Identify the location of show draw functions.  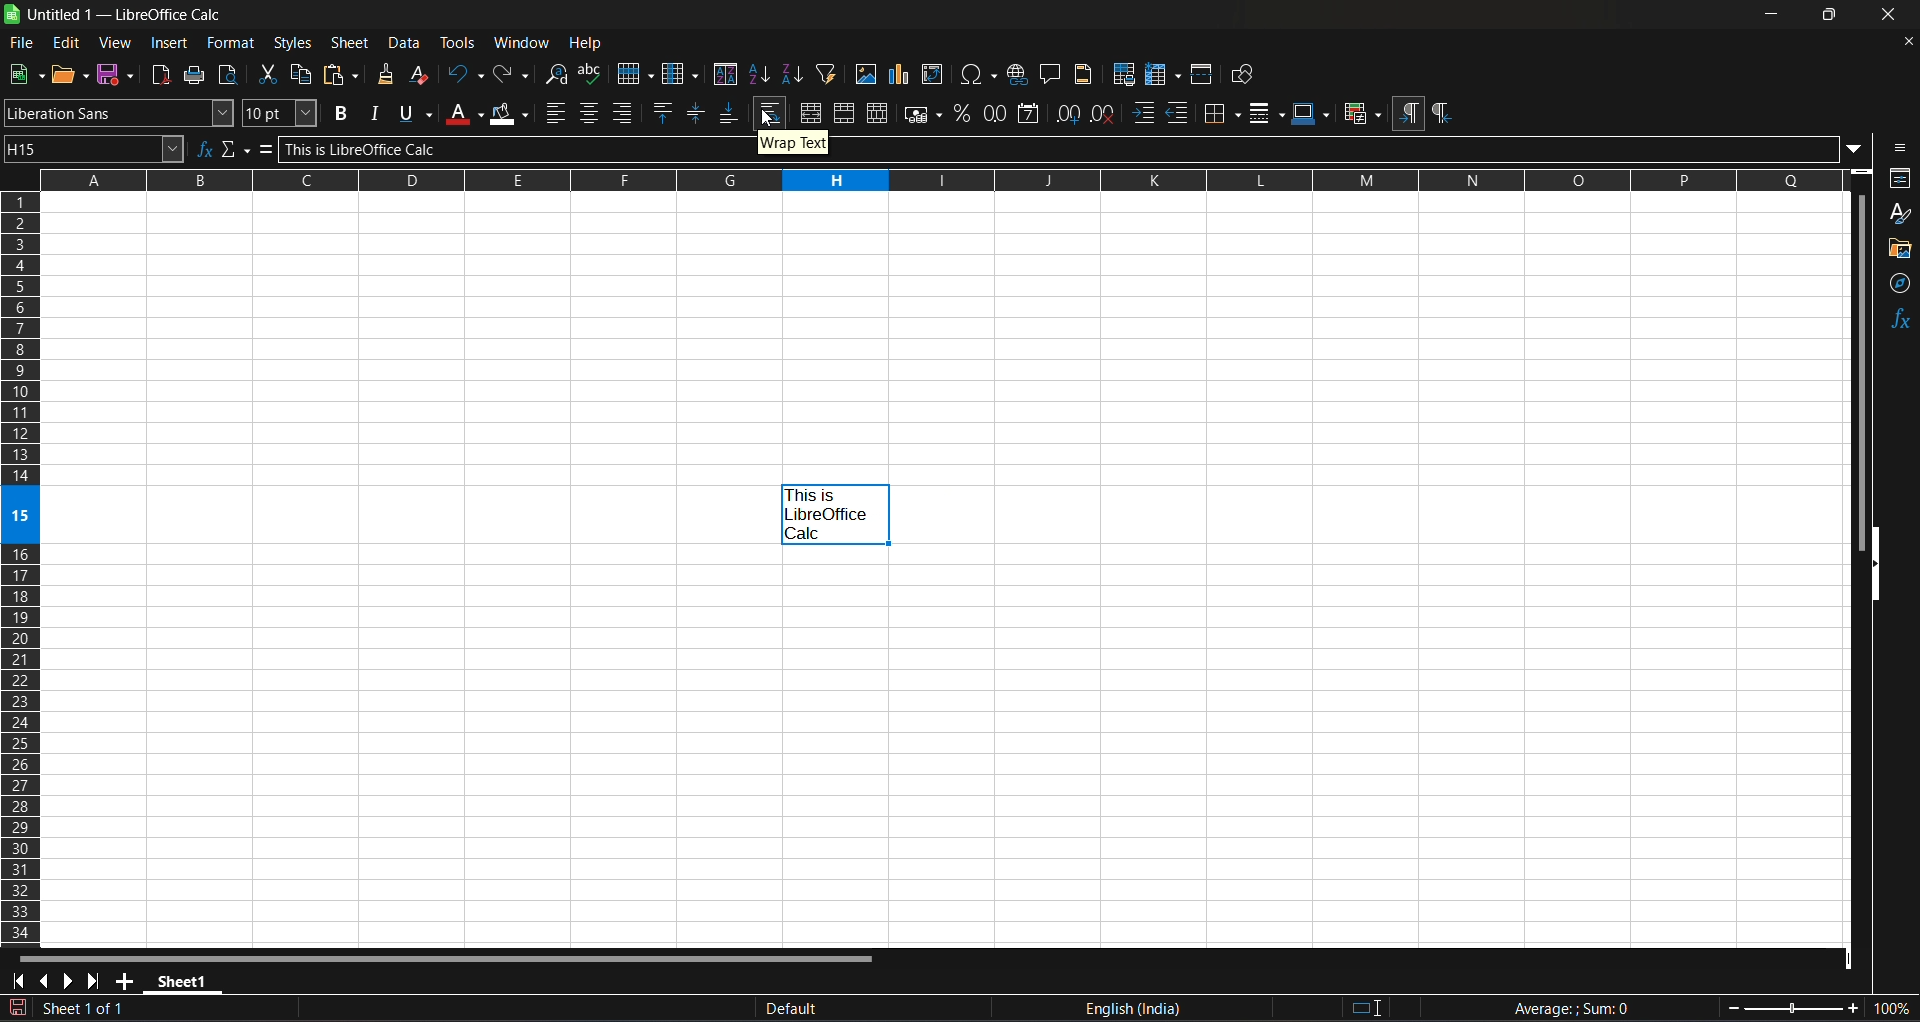
(1243, 73).